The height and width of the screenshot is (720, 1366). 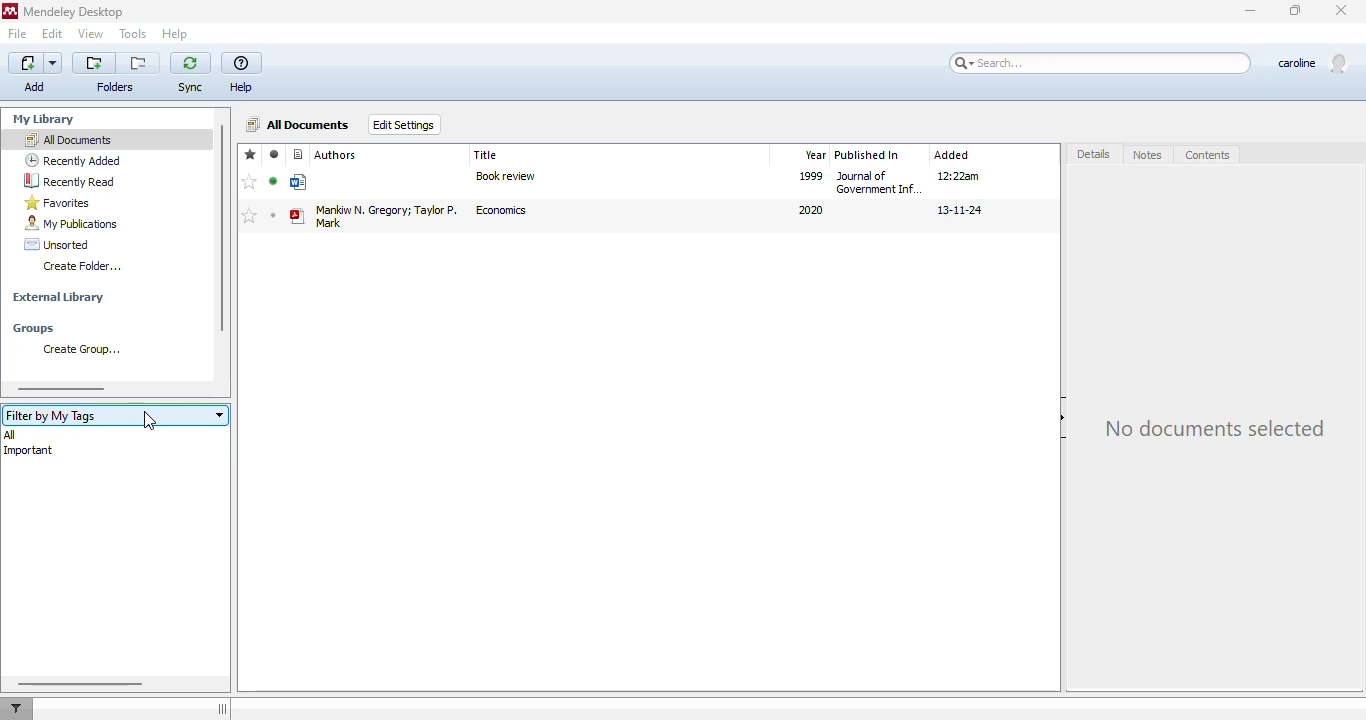 I want to click on minimize, so click(x=1251, y=11).